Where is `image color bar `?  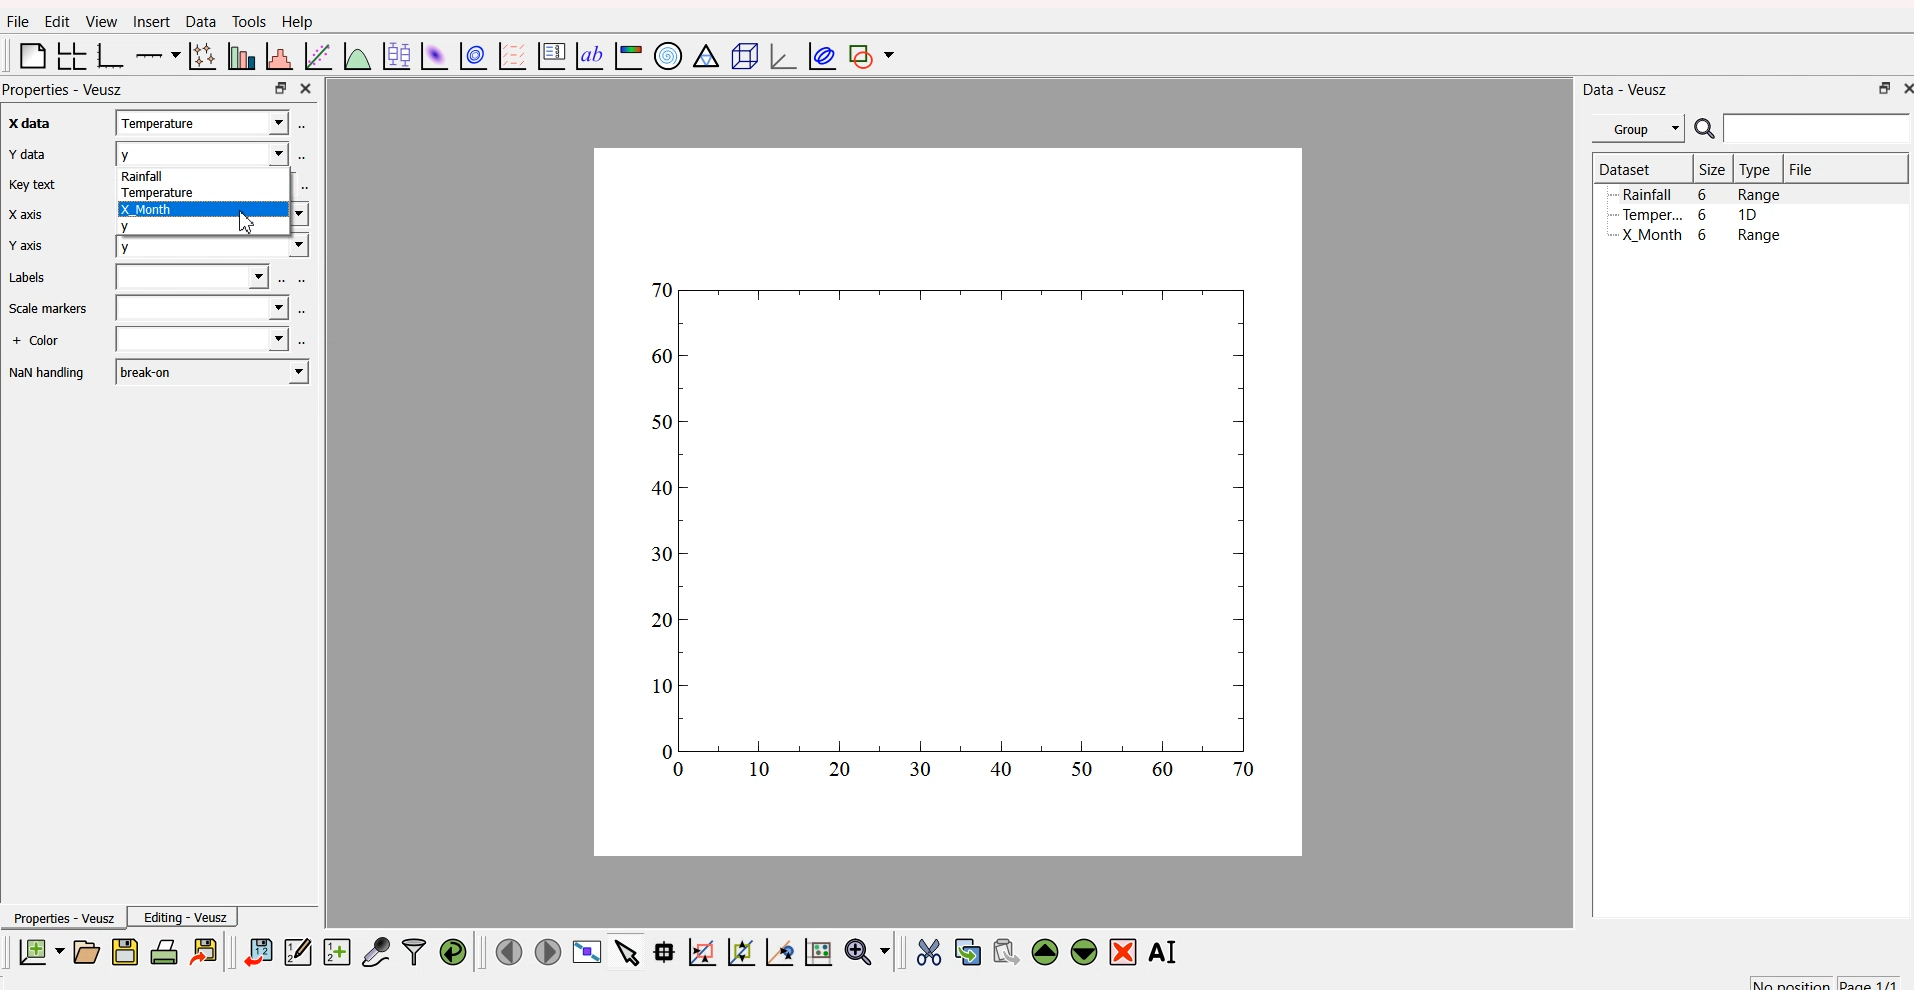
image color bar  is located at coordinates (628, 55).